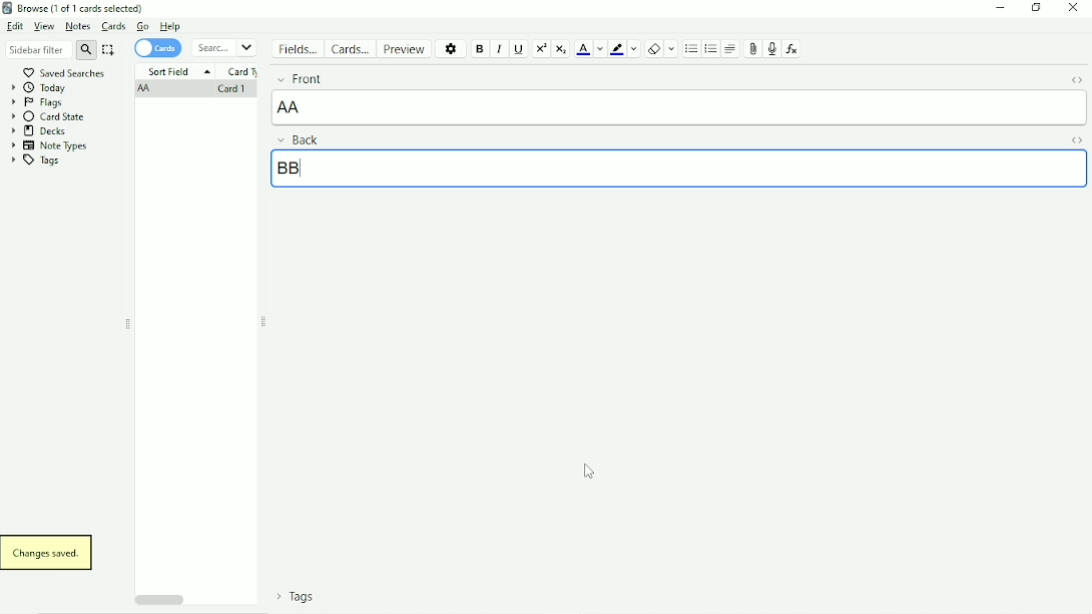  Describe the element at coordinates (583, 48) in the screenshot. I see `Text color` at that location.